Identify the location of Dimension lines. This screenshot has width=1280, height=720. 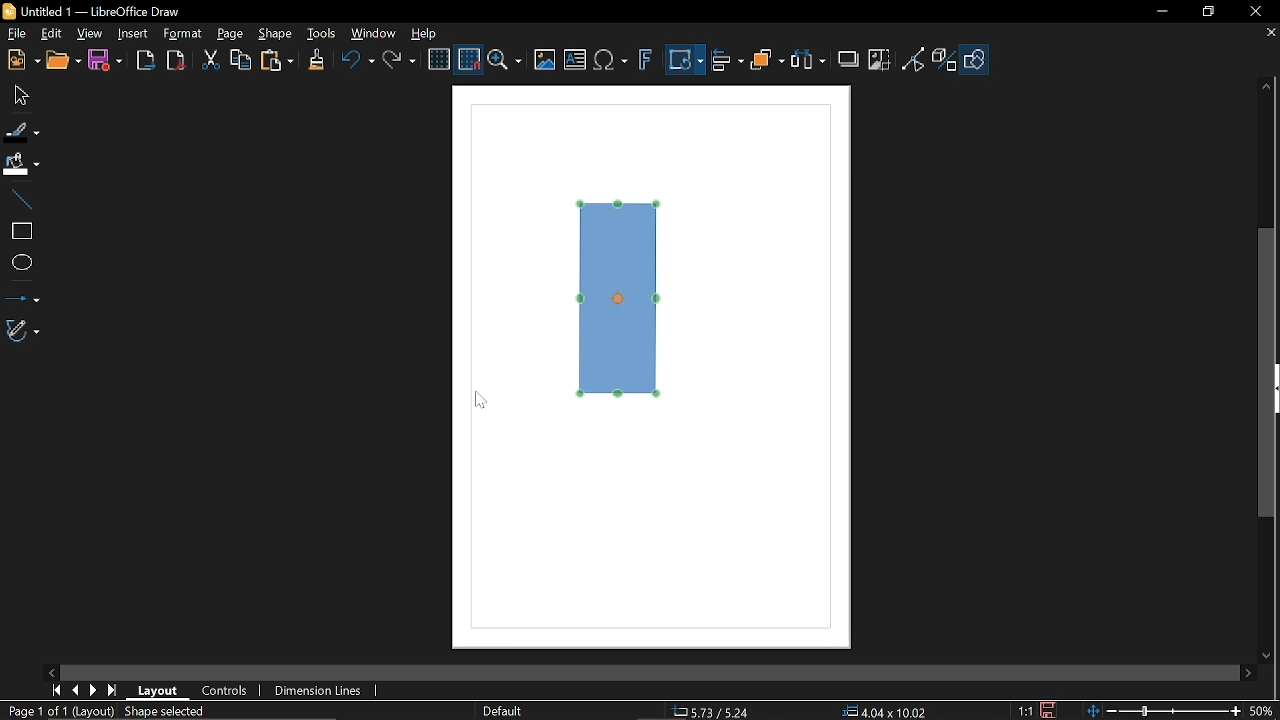
(322, 692).